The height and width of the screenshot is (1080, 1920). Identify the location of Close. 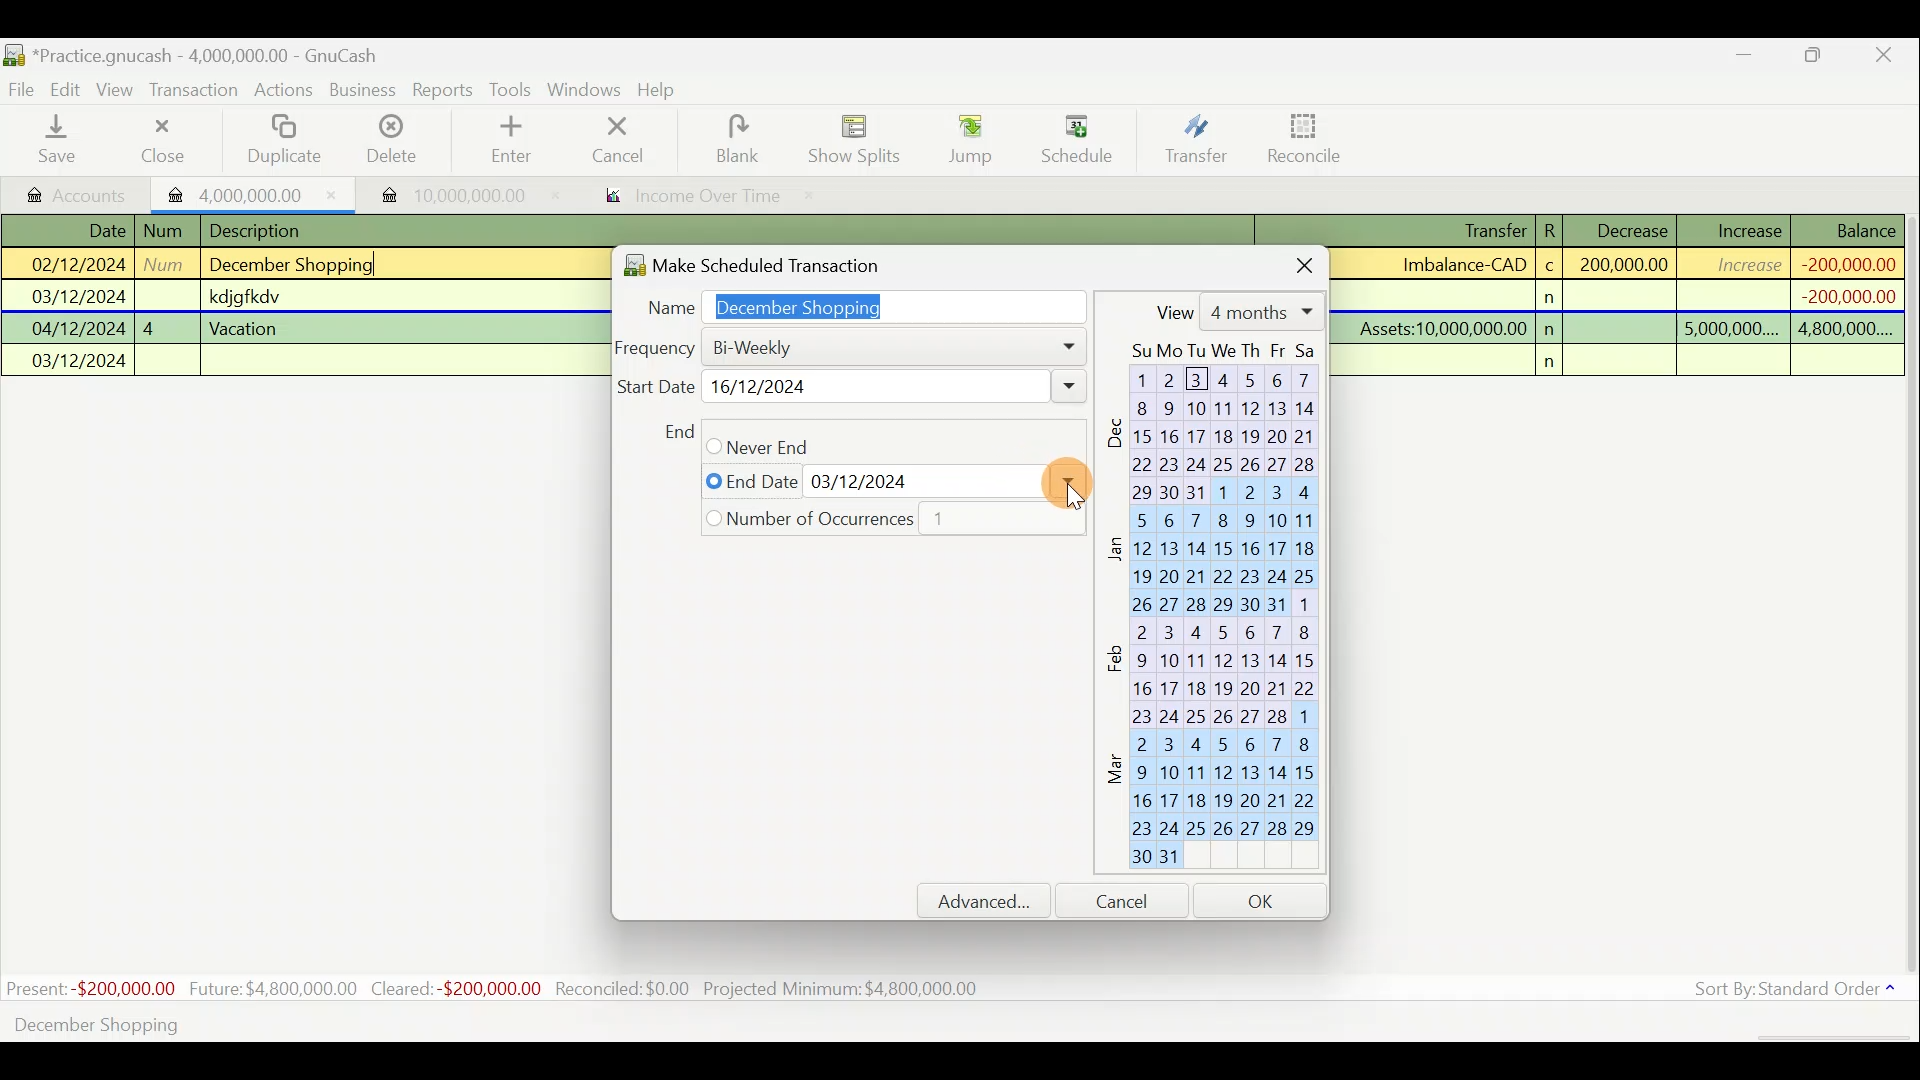
(1288, 262).